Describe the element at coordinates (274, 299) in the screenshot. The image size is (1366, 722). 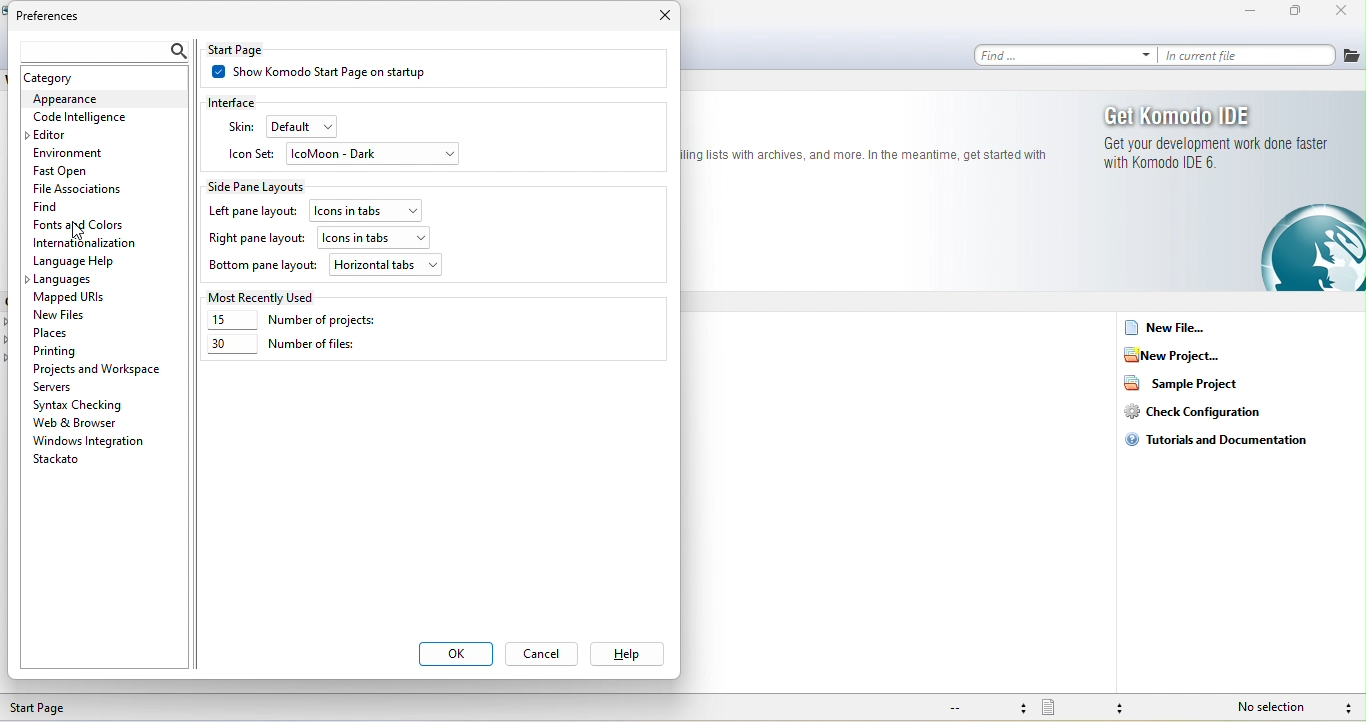
I see `most recently used` at that location.